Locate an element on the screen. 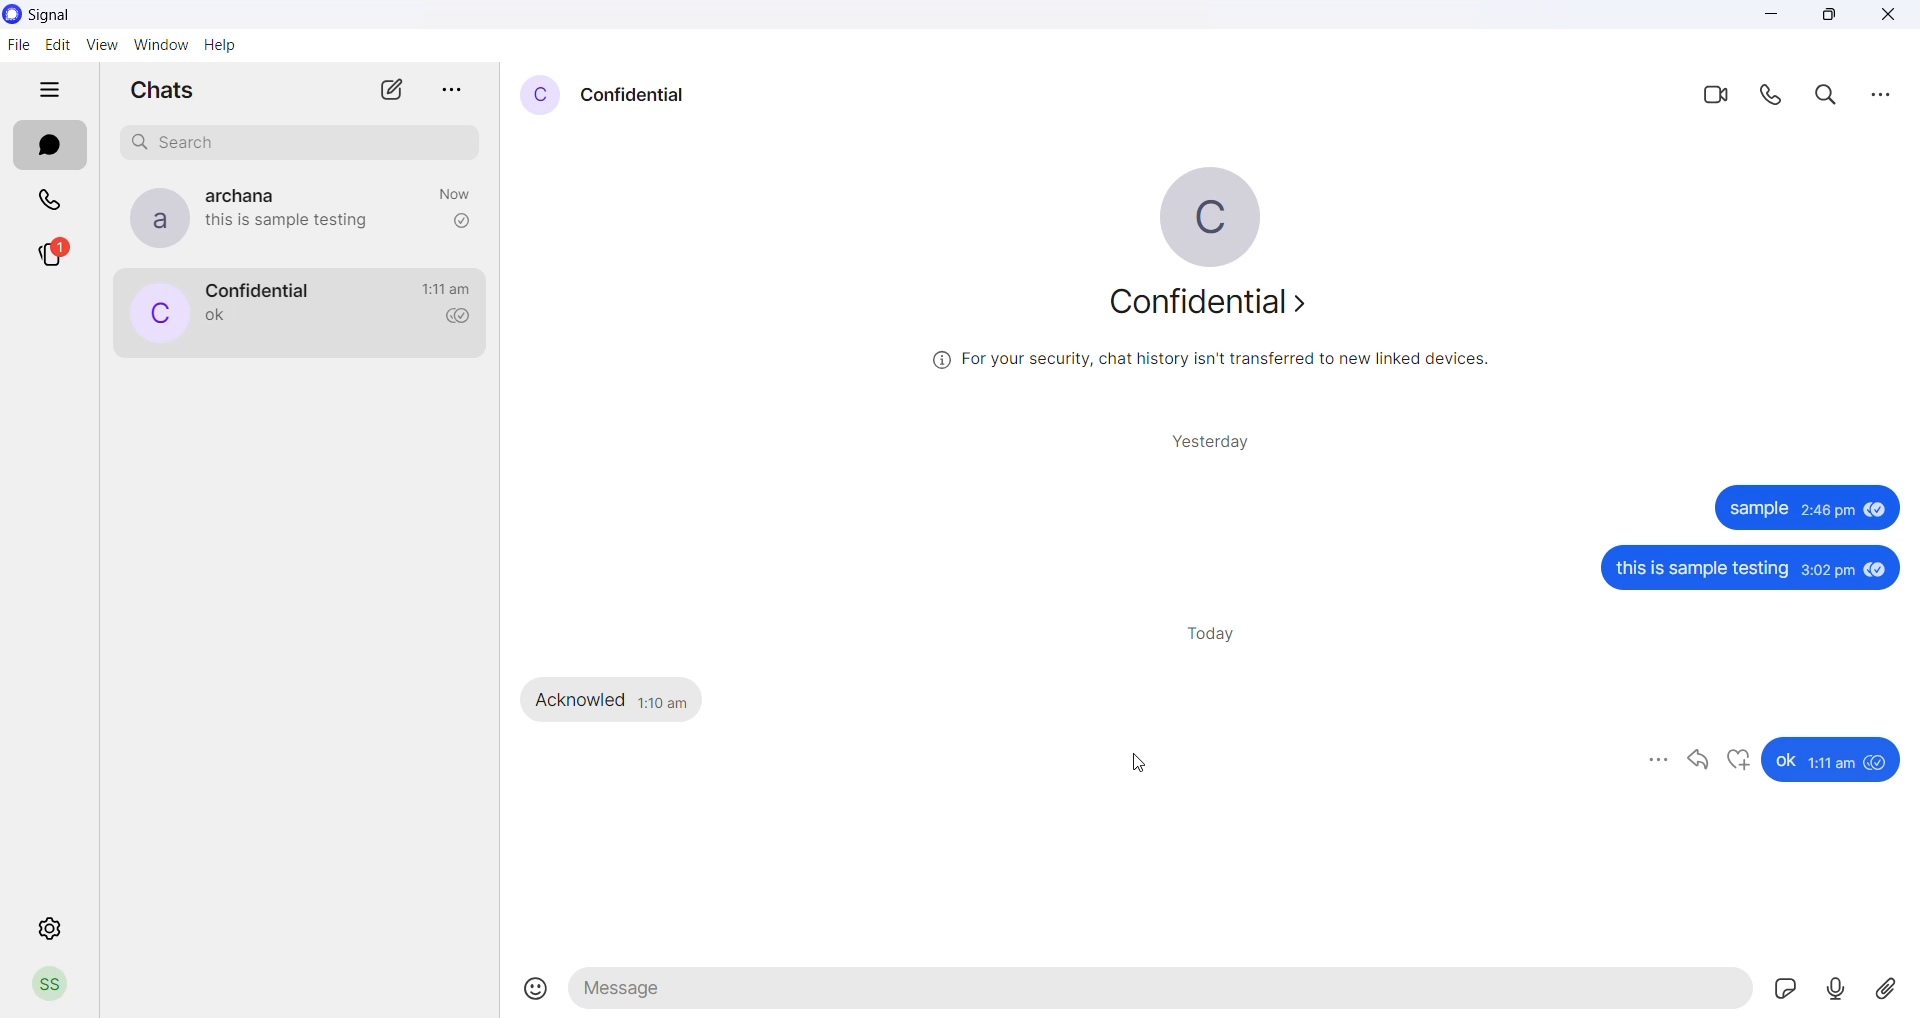 Image resolution: width=1920 pixels, height=1018 pixels. more options is located at coordinates (1880, 93).